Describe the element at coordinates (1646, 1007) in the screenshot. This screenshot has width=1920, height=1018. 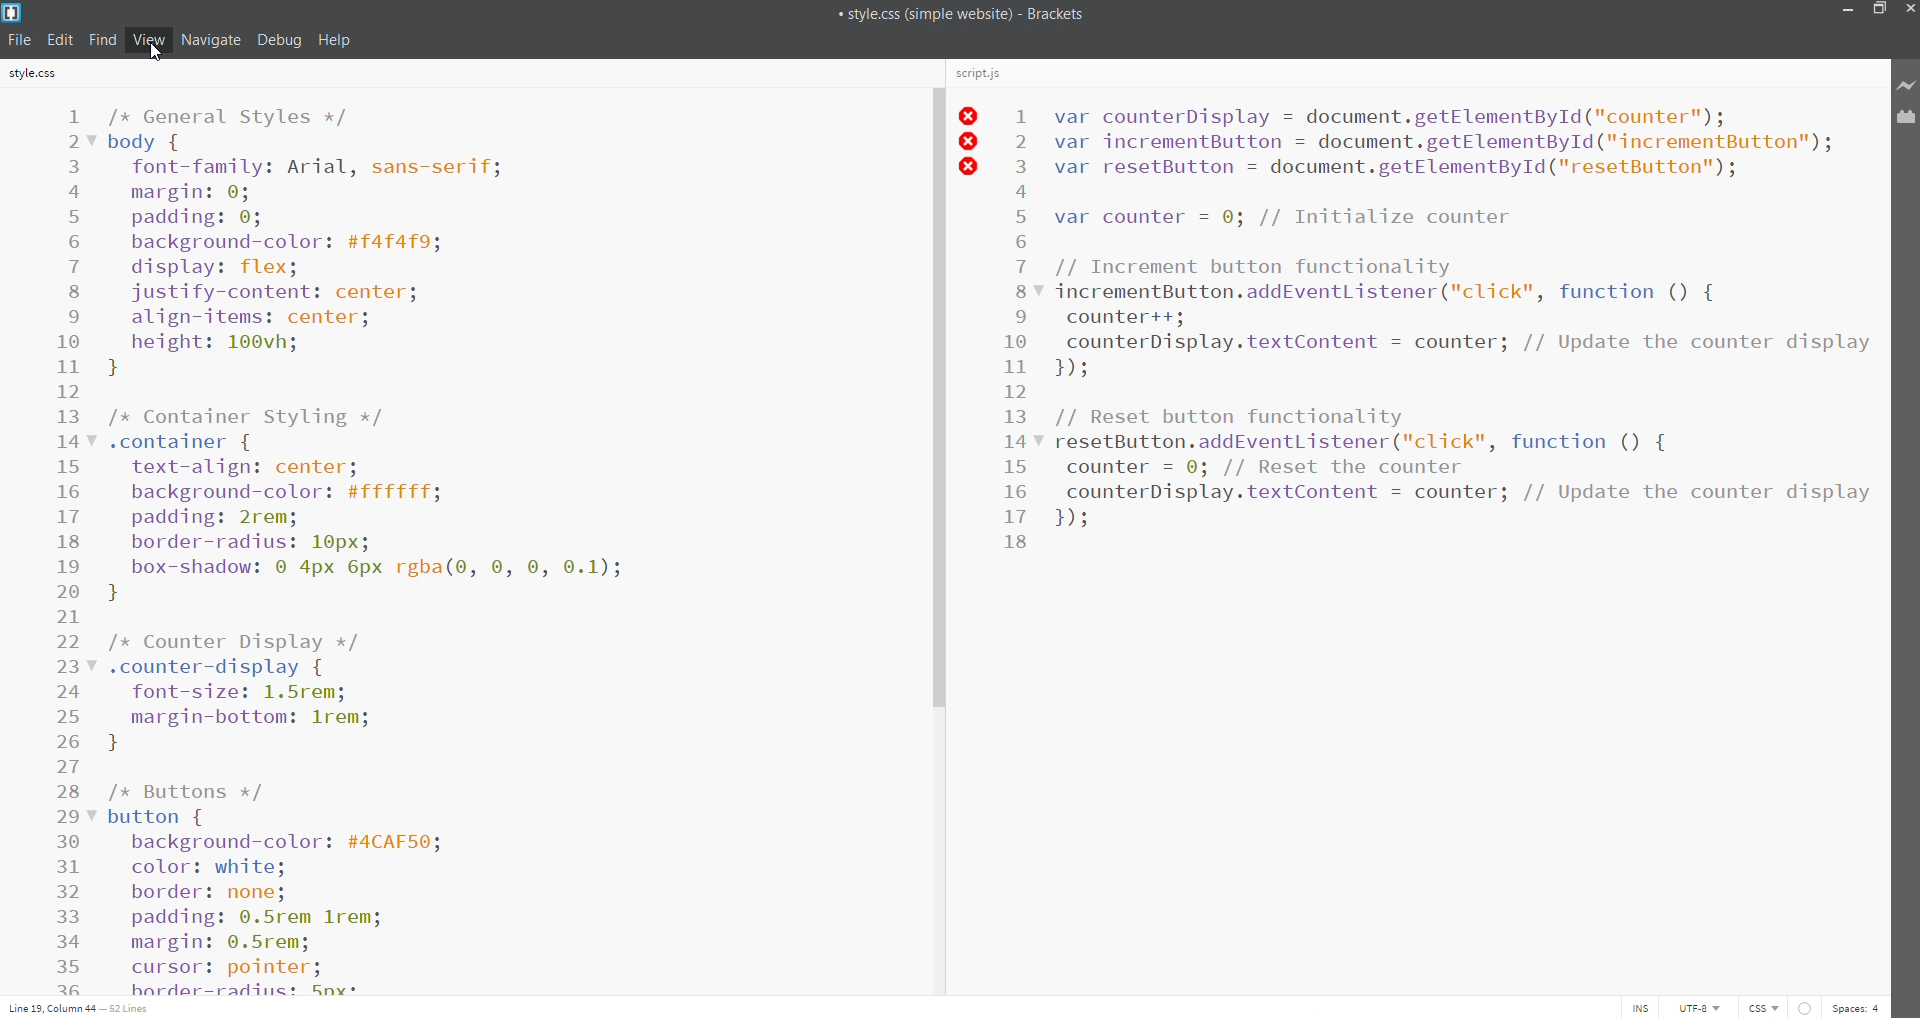
I see `toggle cursor` at that location.